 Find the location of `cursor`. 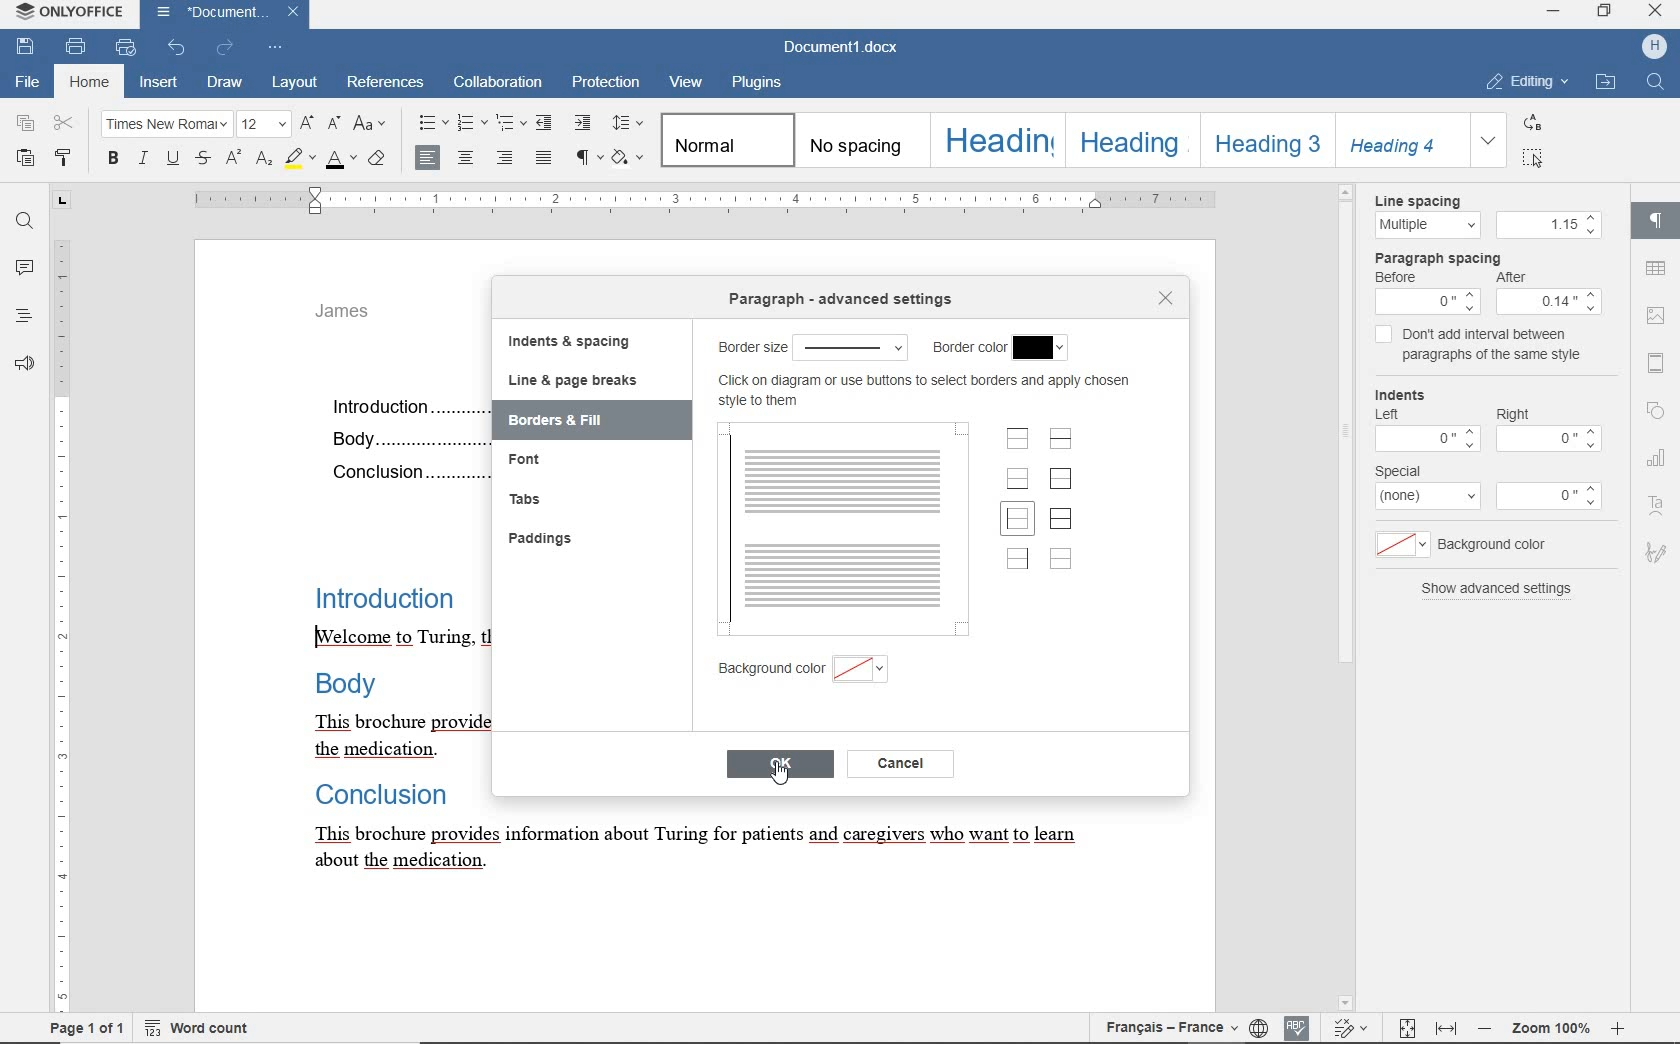

cursor is located at coordinates (781, 775).